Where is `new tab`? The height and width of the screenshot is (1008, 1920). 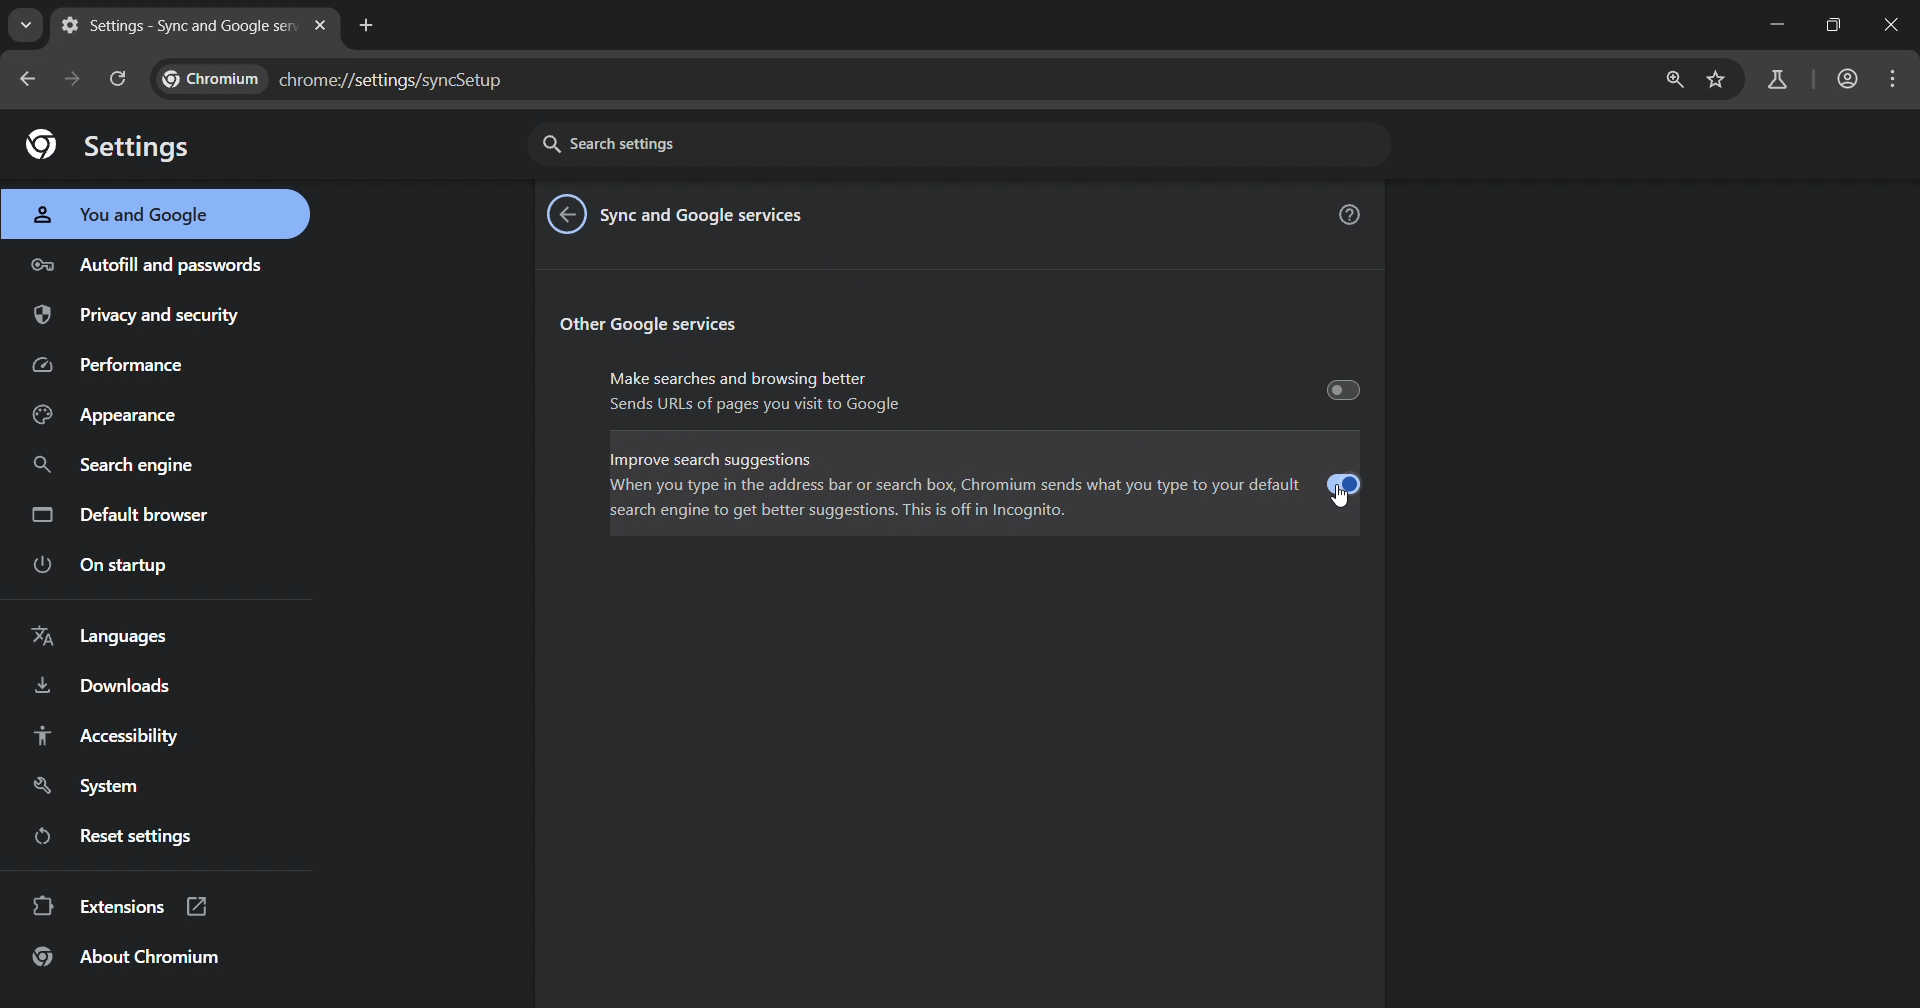 new tab is located at coordinates (178, 27).